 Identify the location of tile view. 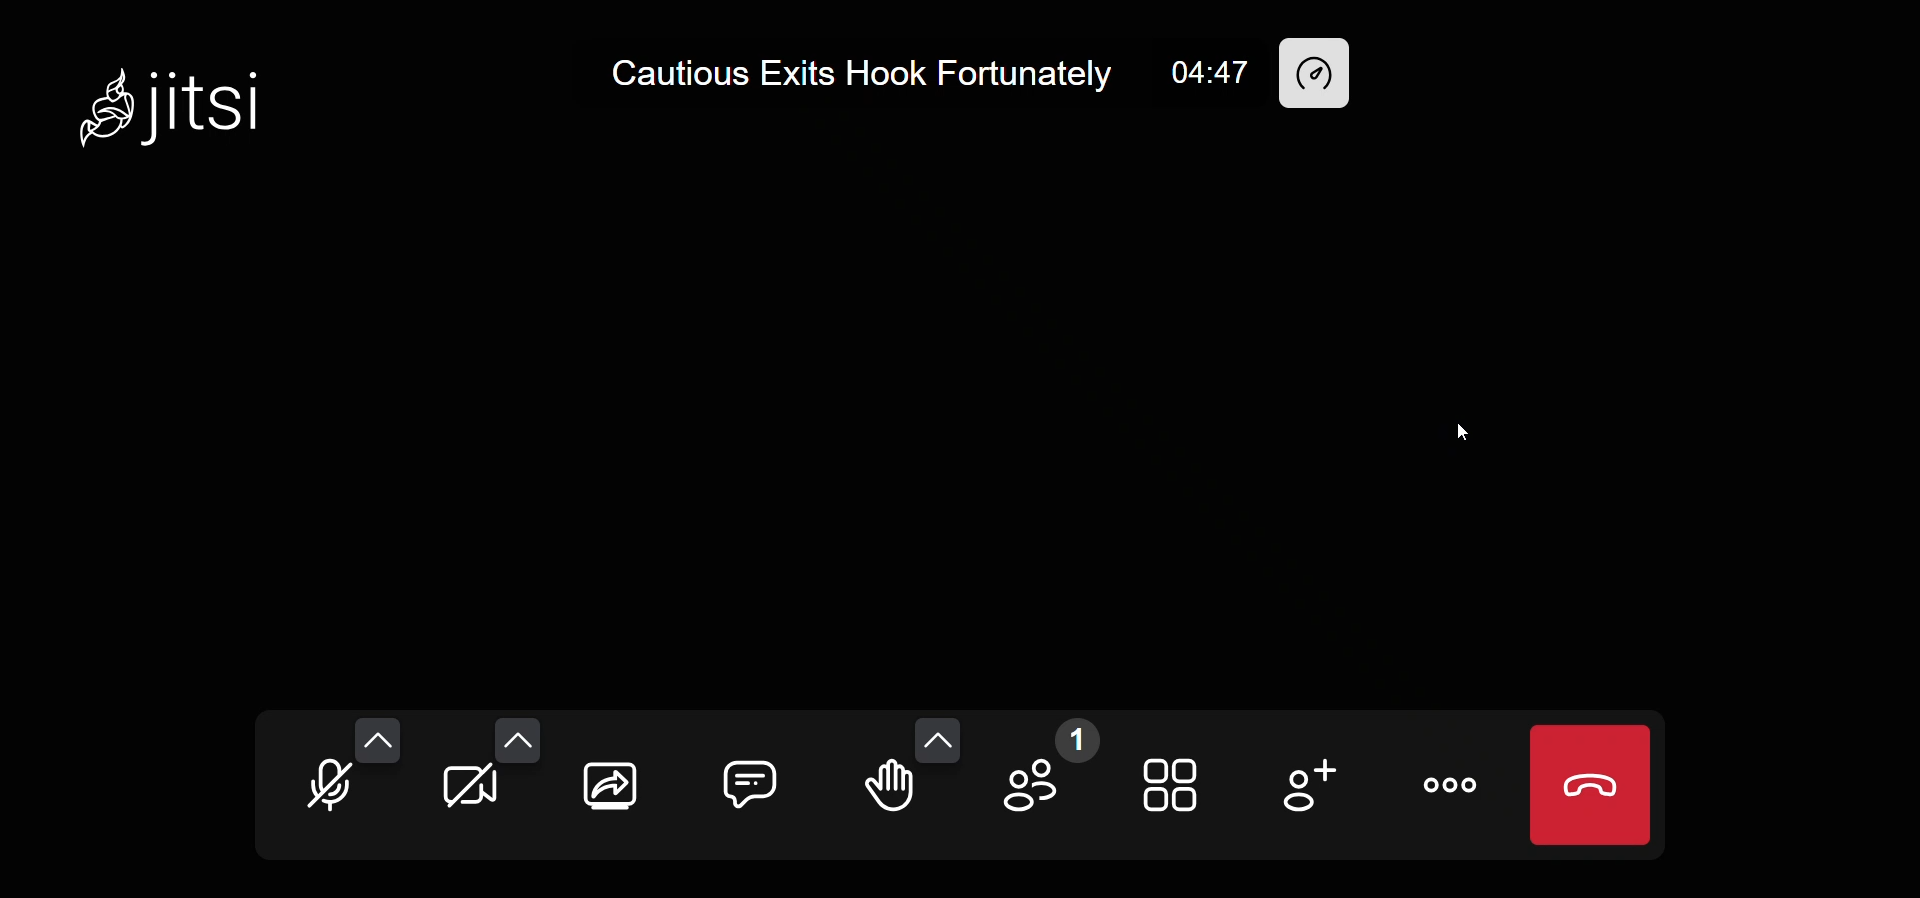
(1175, 786).